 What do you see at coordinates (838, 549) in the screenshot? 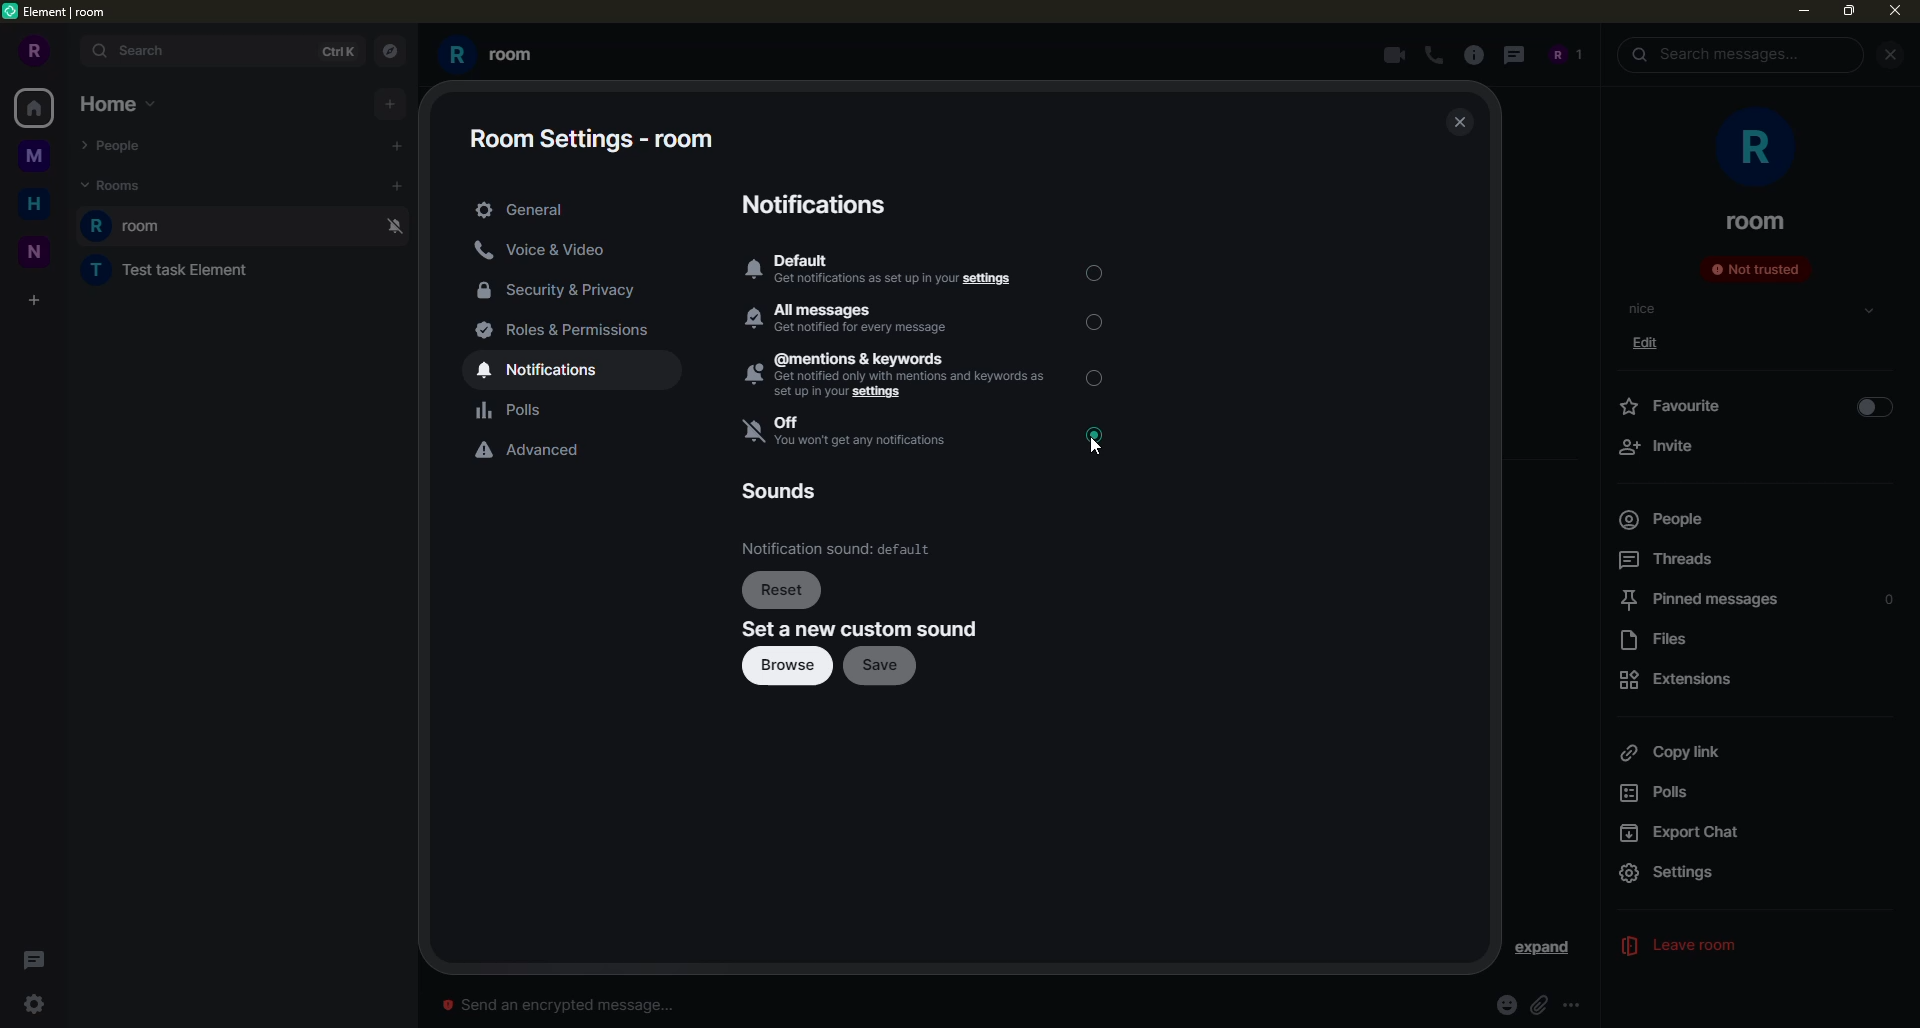
I see `default` at bounding box center [838, 549].